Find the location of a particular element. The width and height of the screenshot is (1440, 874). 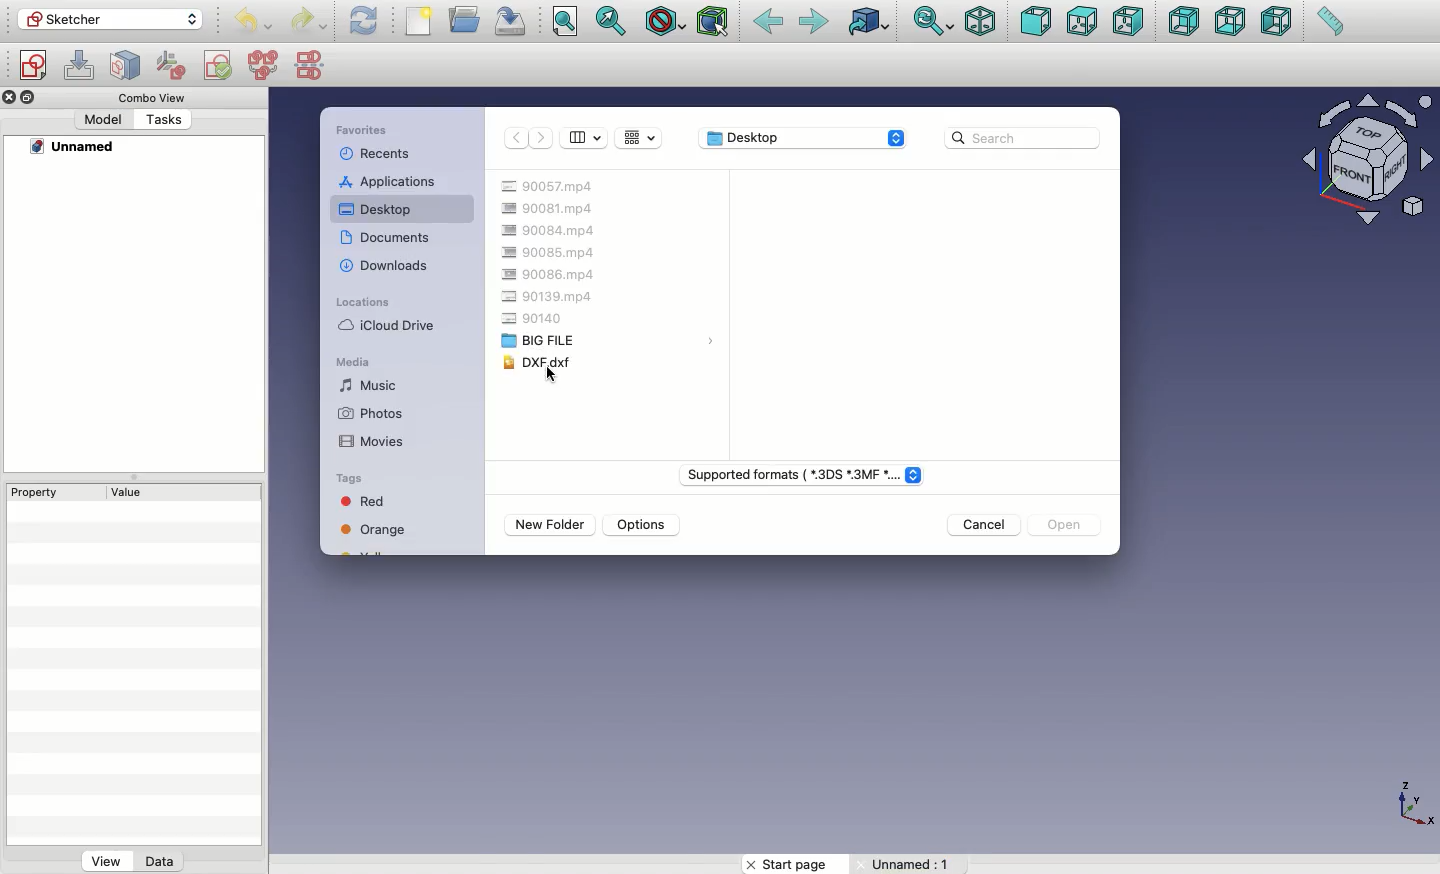

Back is located at coordinates (770, 23).